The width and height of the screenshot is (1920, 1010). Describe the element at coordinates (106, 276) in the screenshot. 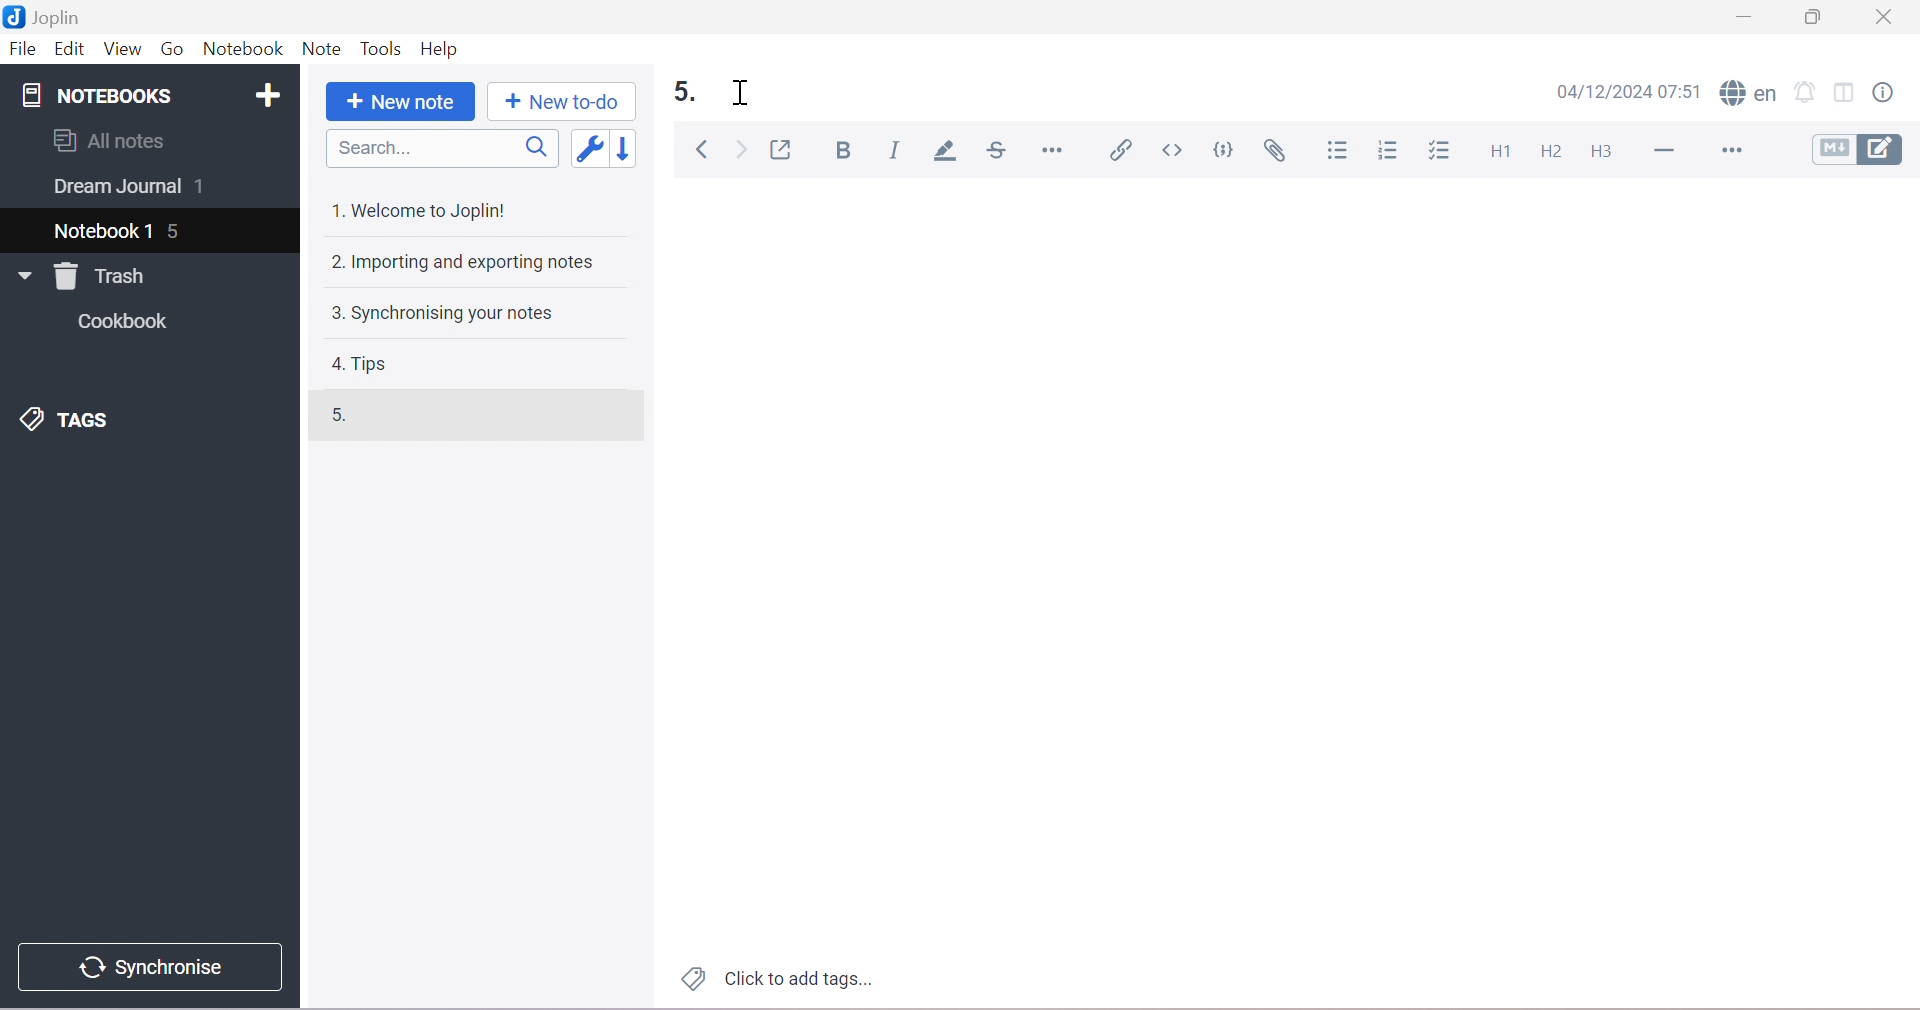

I see `Trash` at that location.